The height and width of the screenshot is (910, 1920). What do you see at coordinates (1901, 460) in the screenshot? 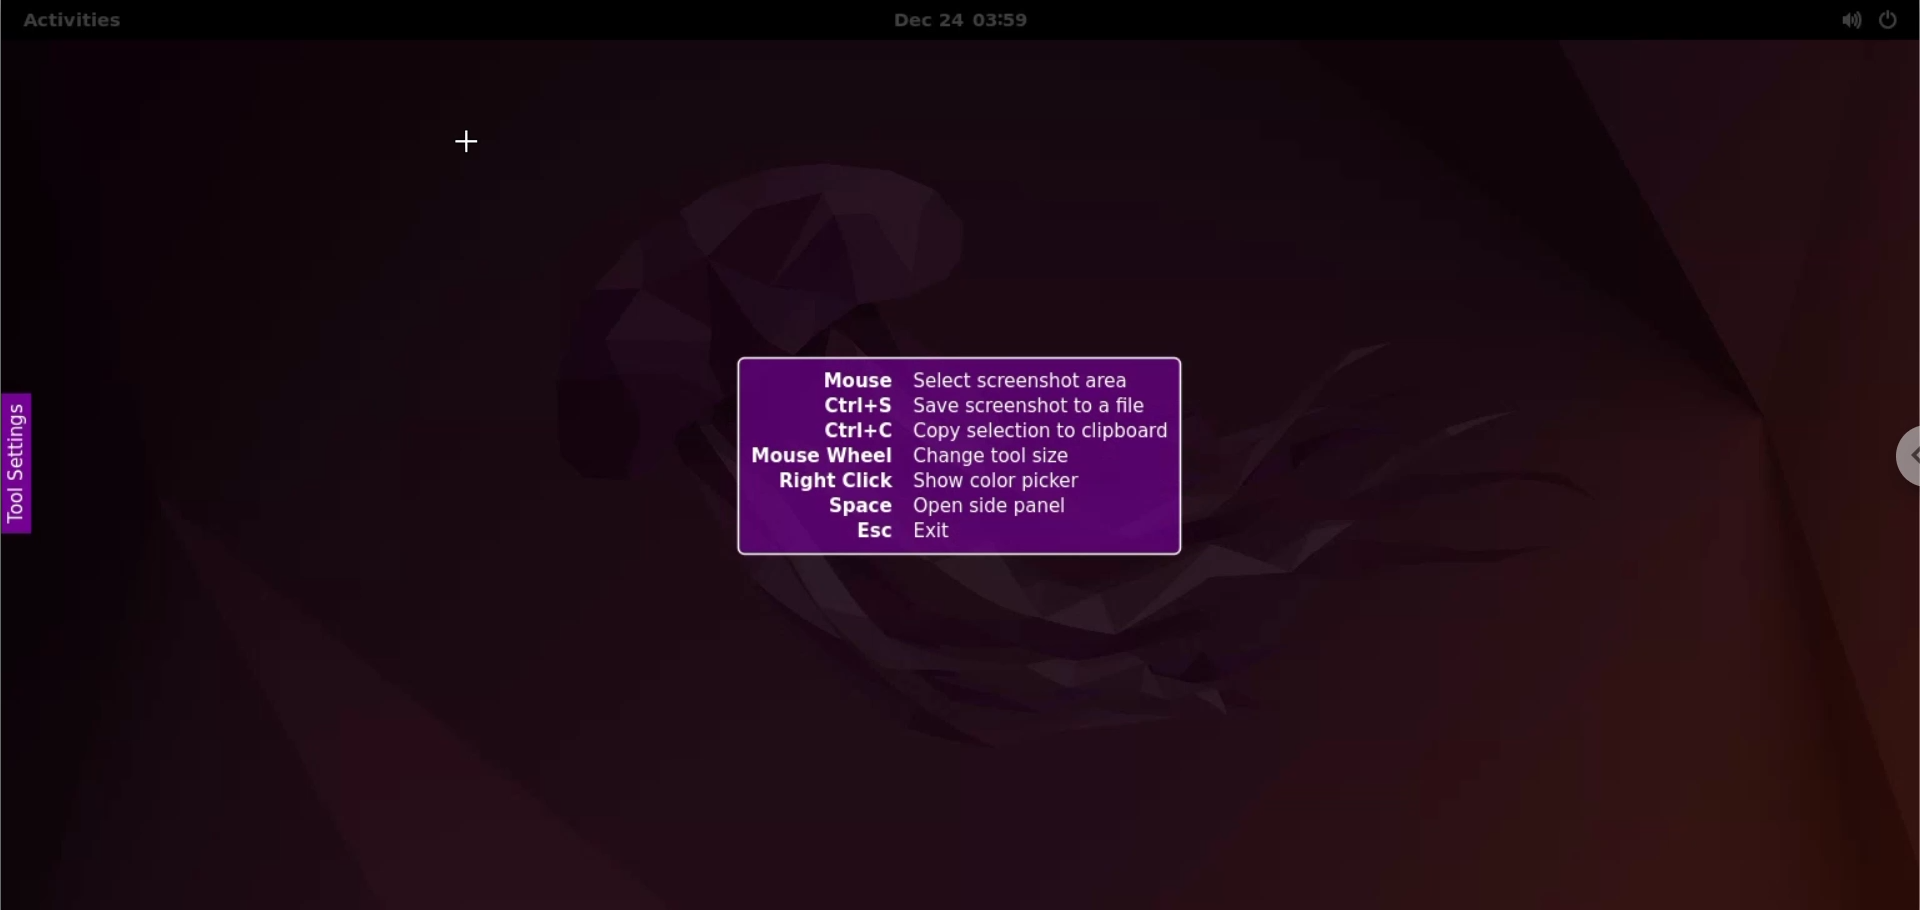
I see `chrome options ` at bounding box center [1901, 460].